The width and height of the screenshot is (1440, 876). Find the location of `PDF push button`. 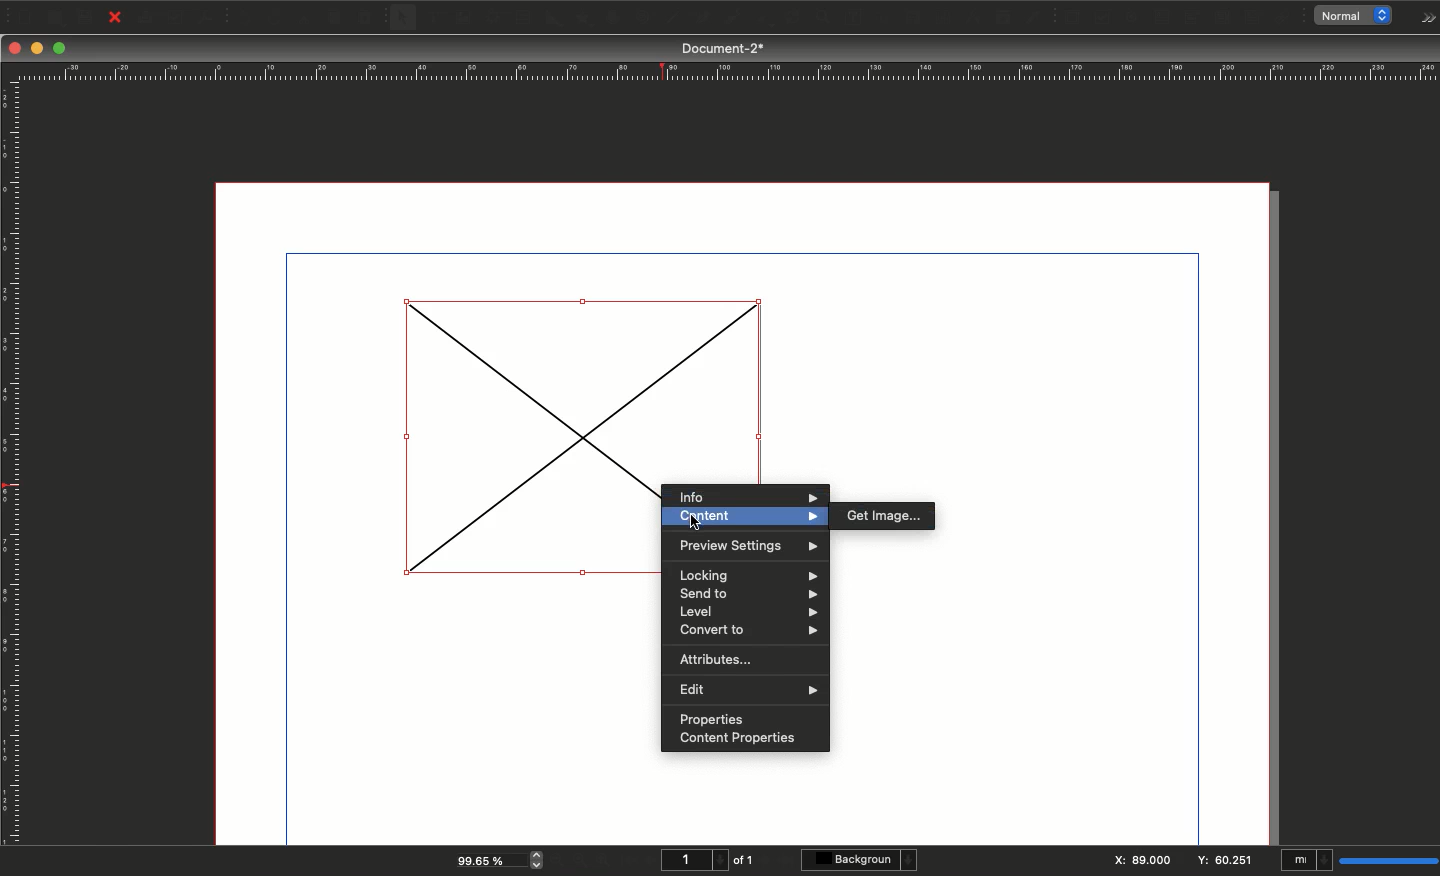

PDF push button is located at coordinates (1070, 17).